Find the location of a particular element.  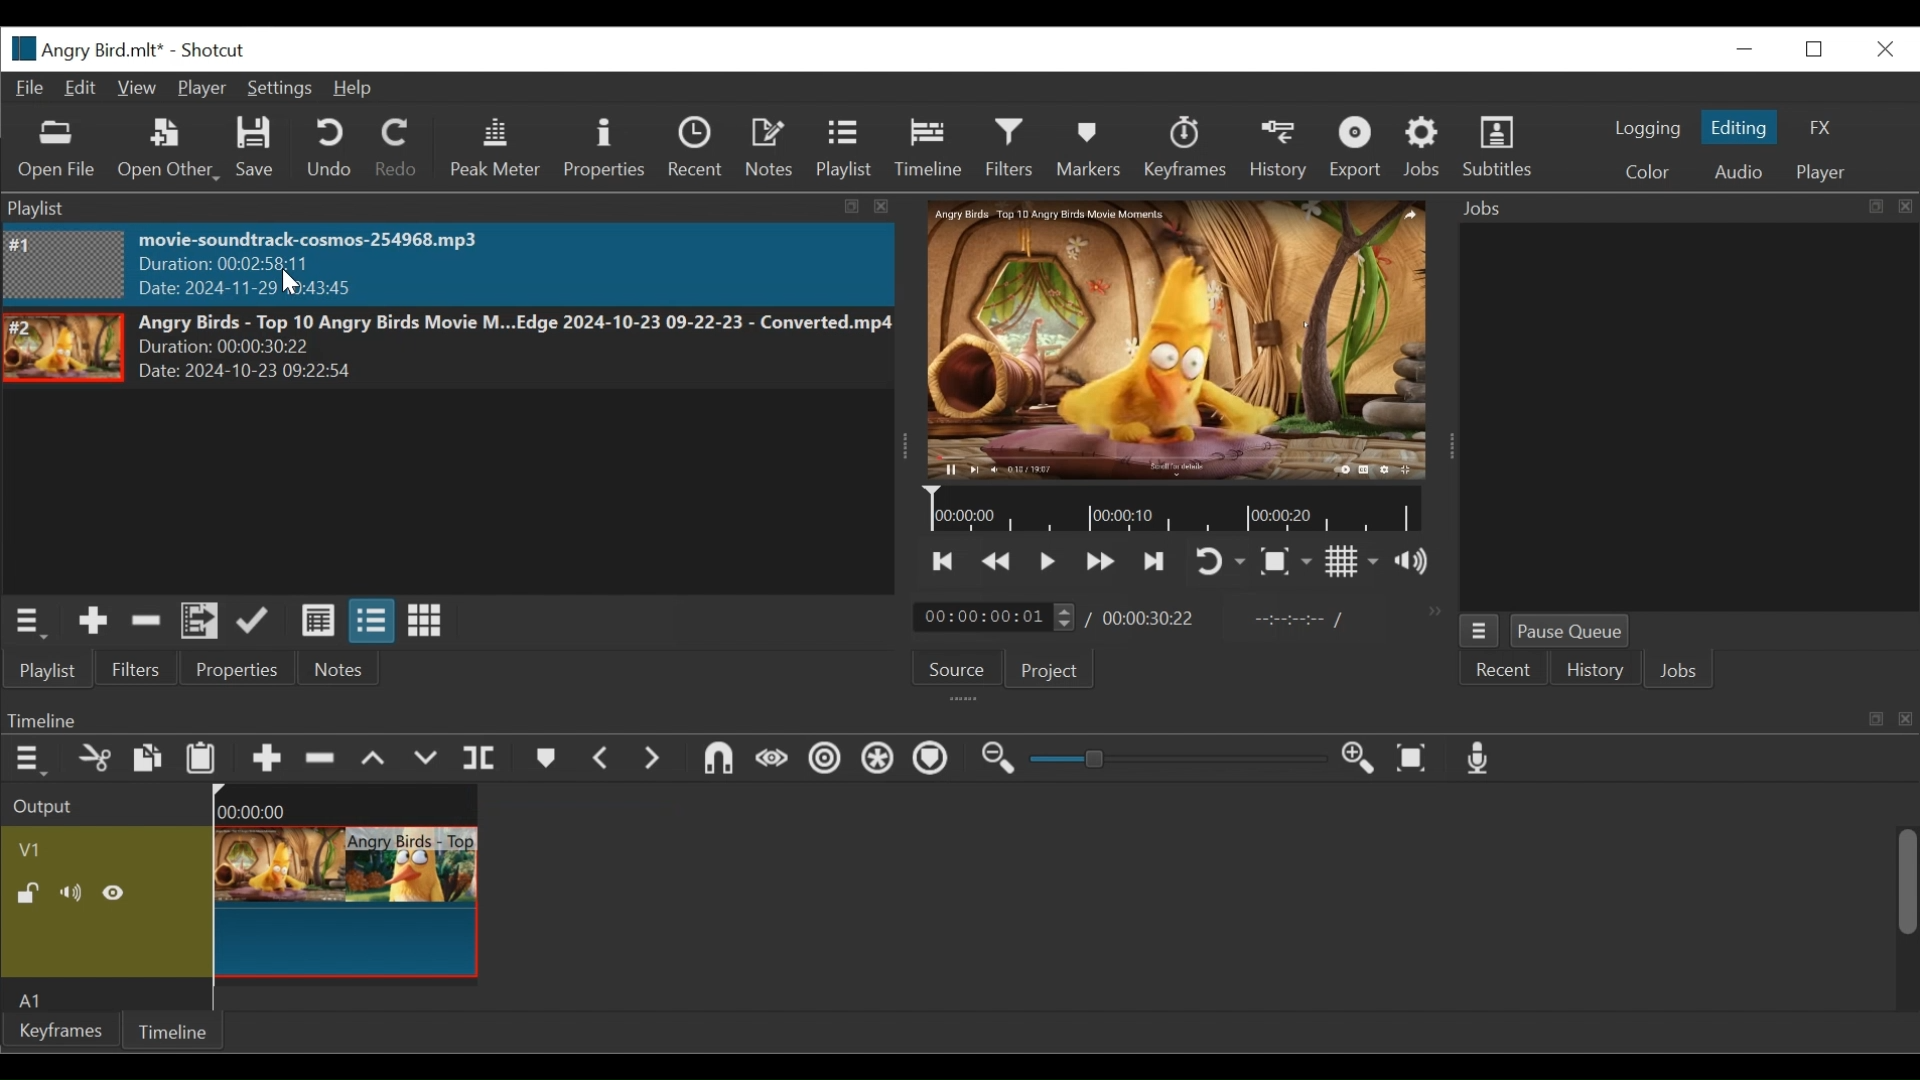

Record audio is located at coordinates (1480, 759).